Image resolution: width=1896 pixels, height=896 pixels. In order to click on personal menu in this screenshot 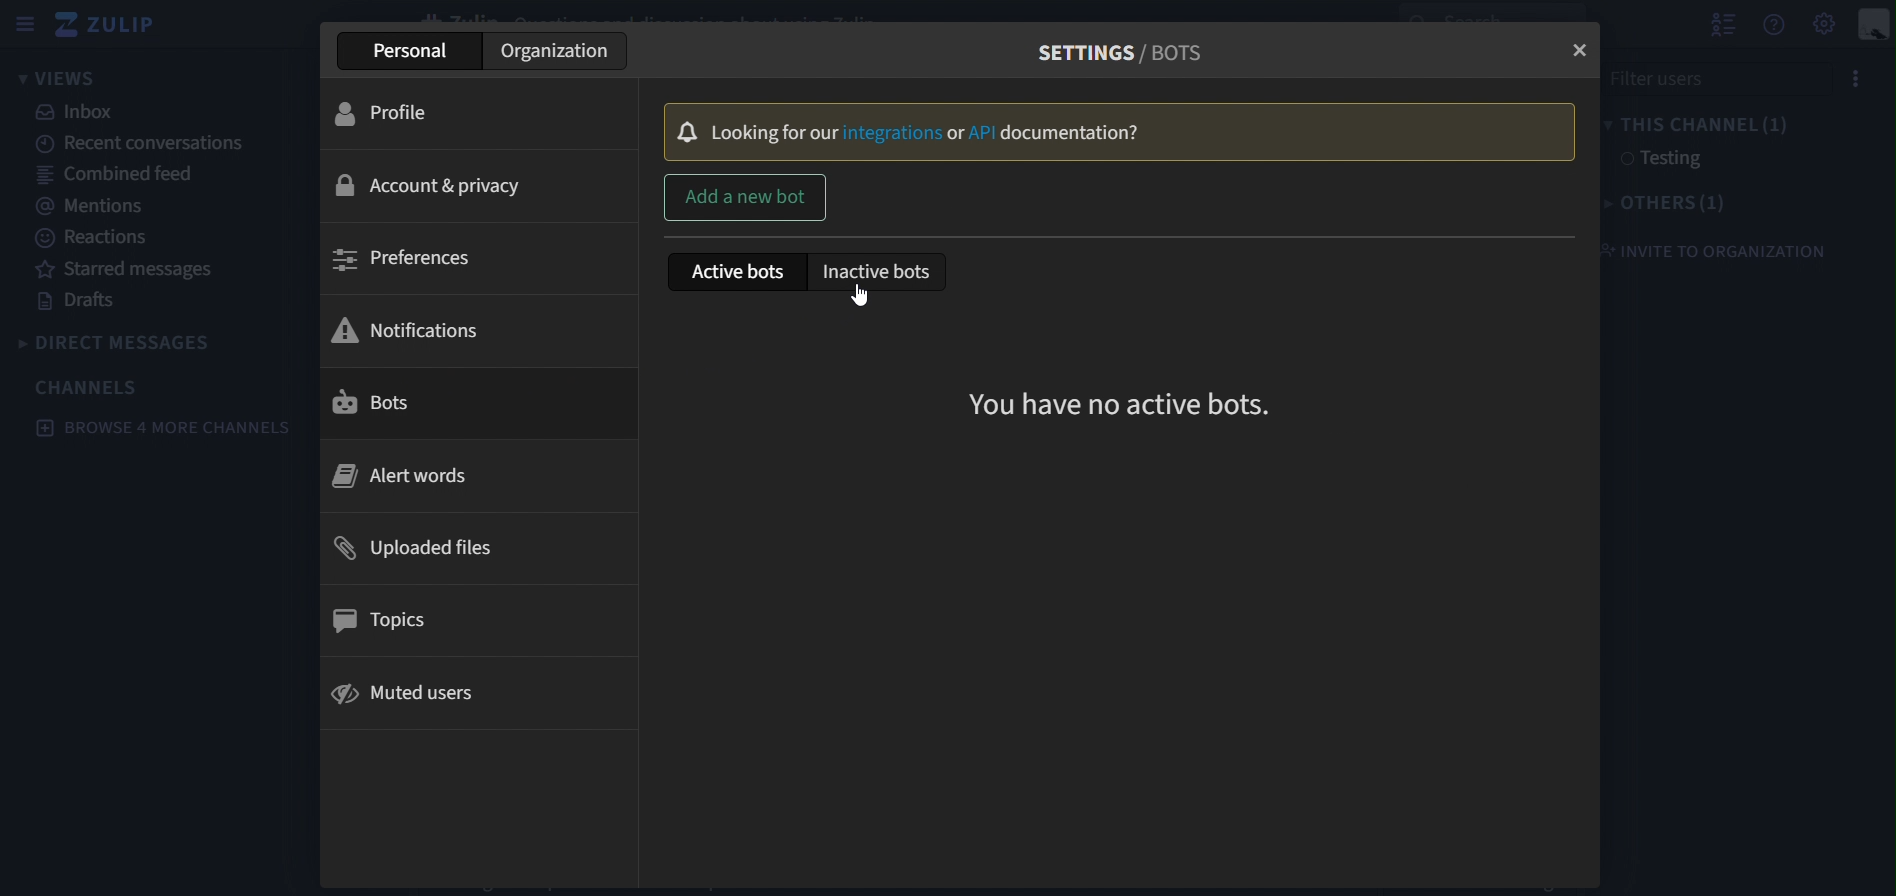, I will do `click(1875, 26)`.